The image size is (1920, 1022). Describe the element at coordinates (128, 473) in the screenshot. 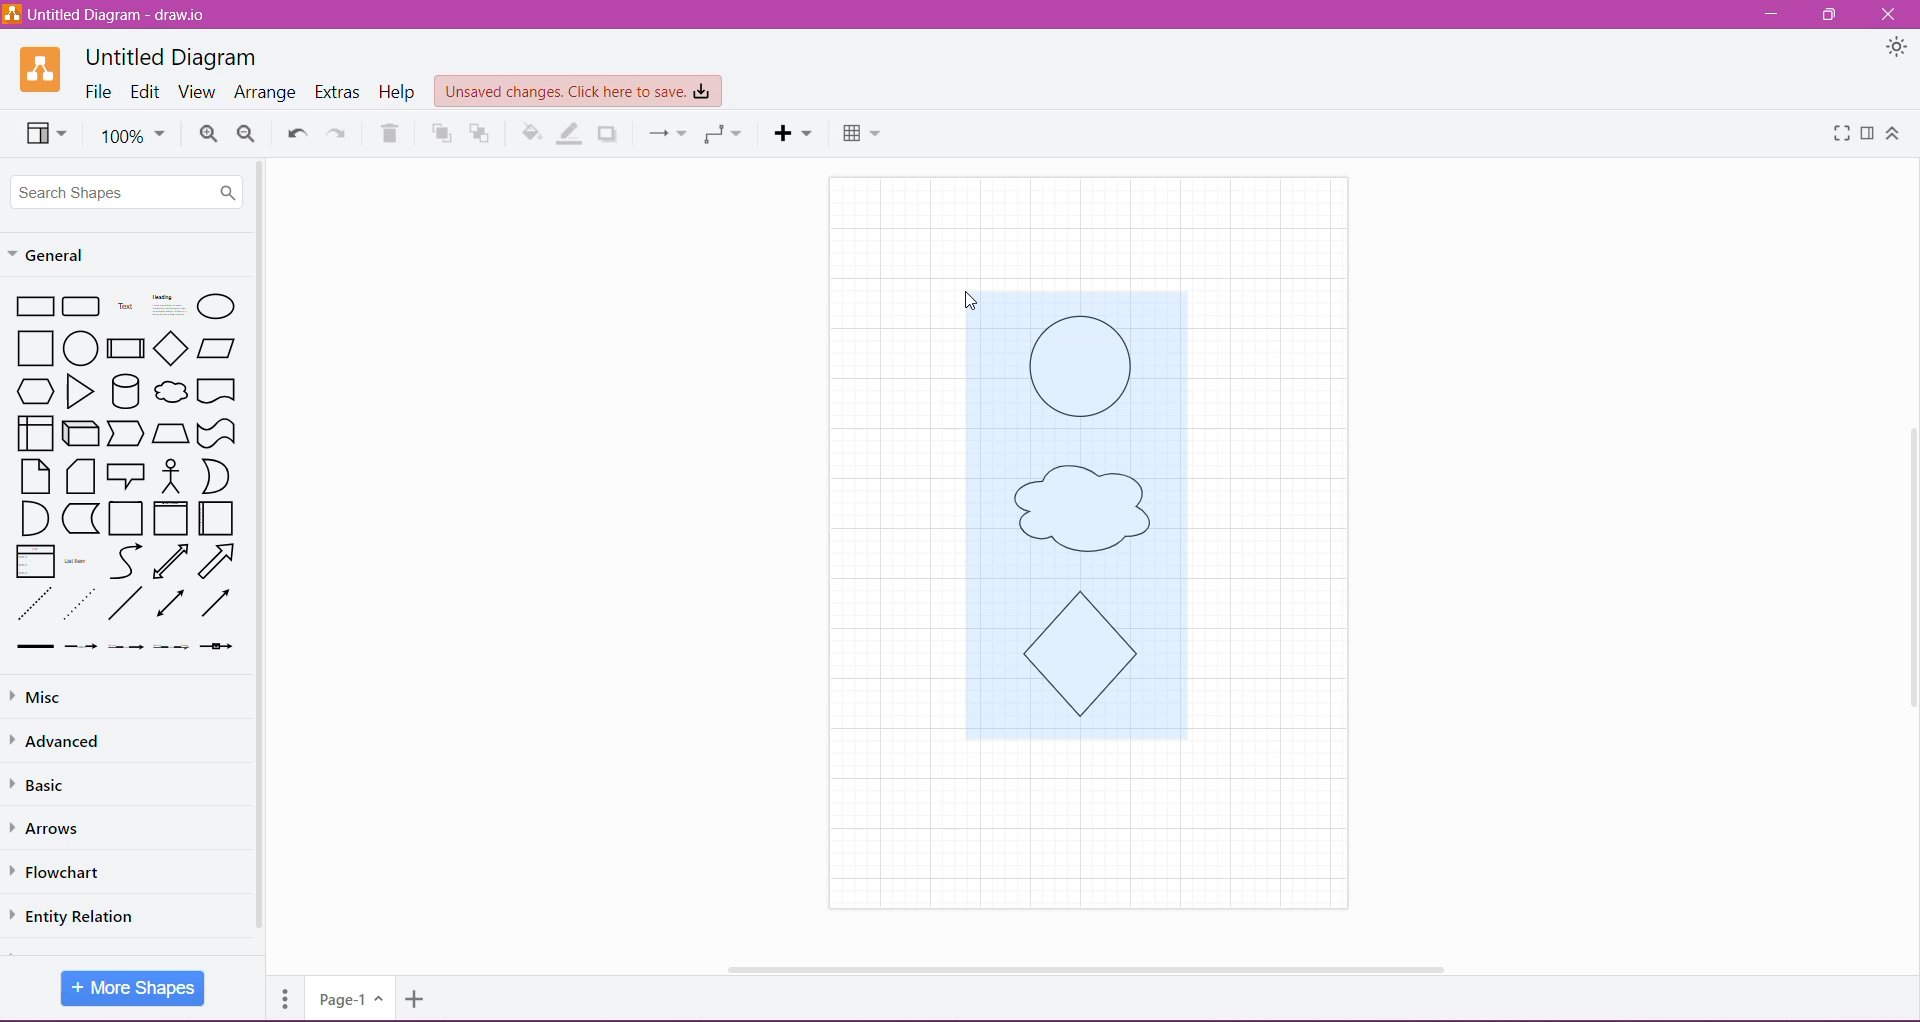

I see `Available shapes in General` at that location.